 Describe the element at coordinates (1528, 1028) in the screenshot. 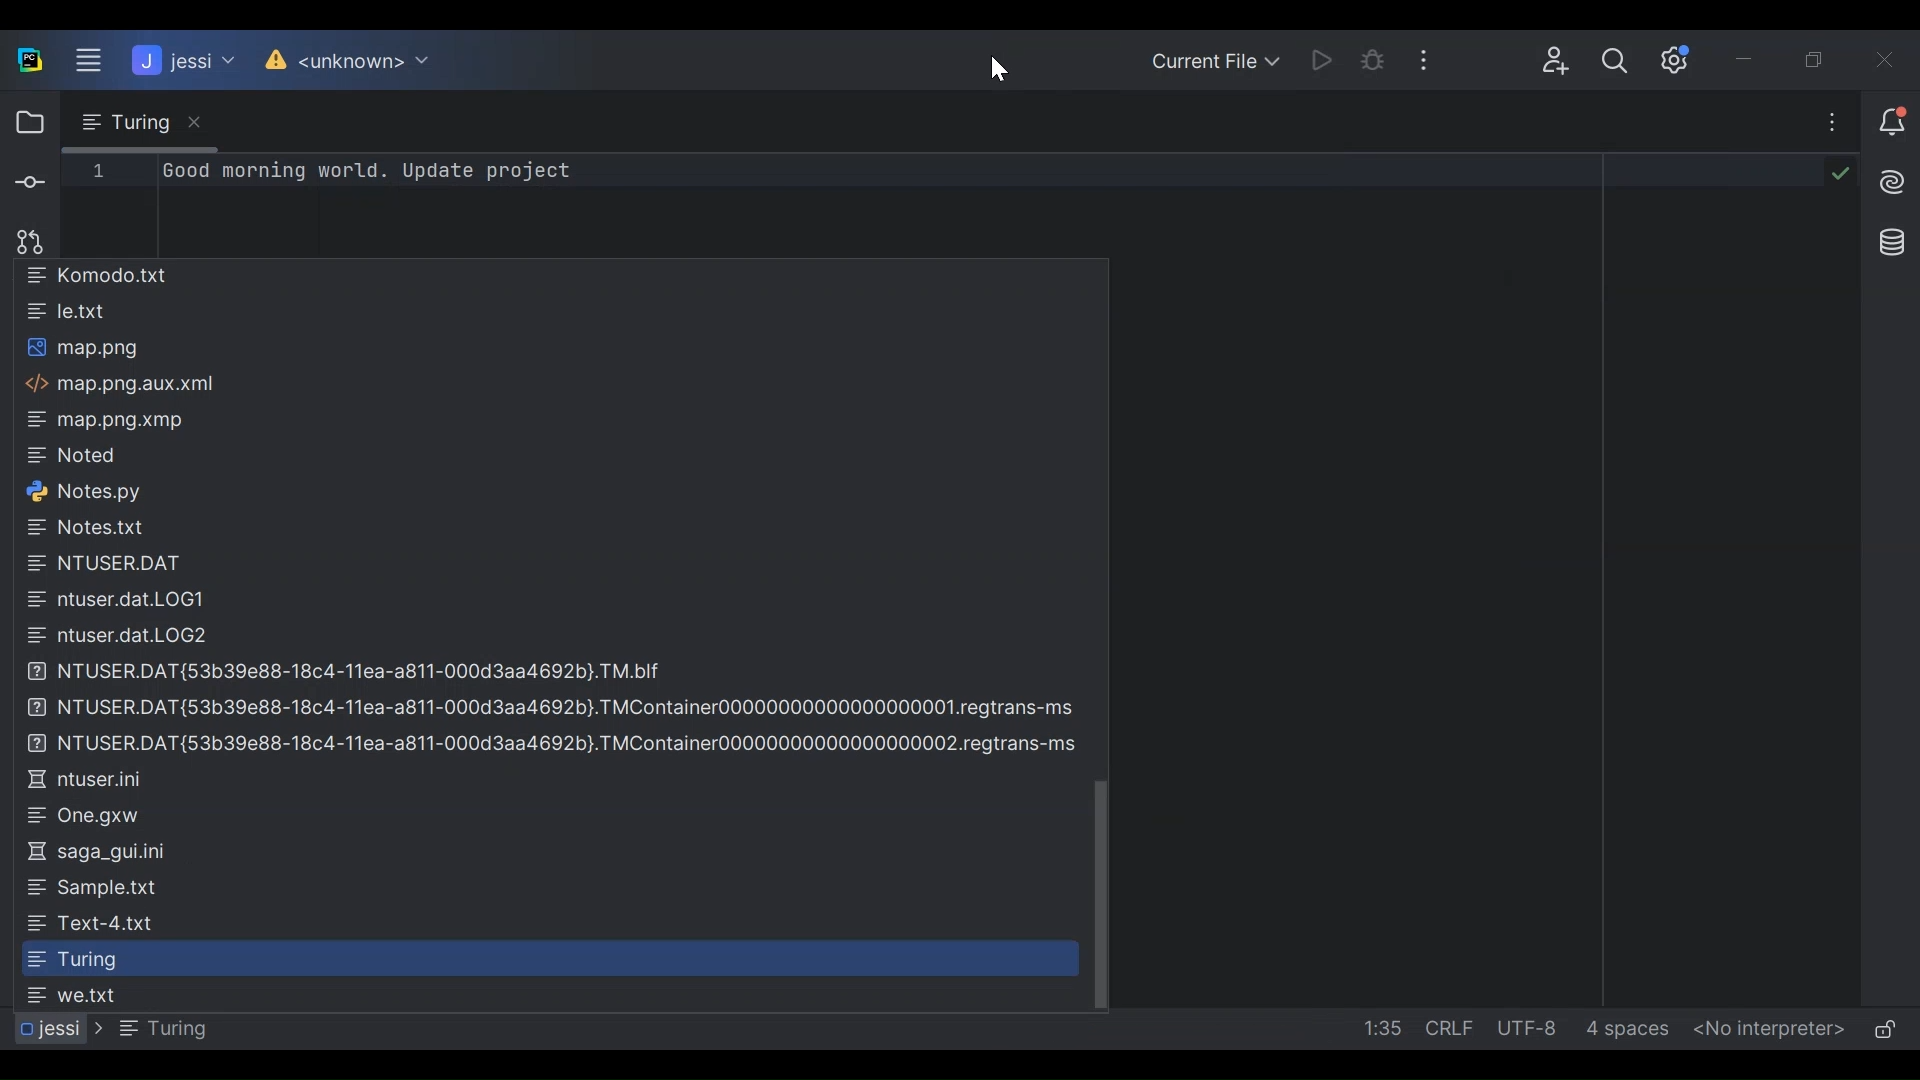

I see `UTF-8` at that location.